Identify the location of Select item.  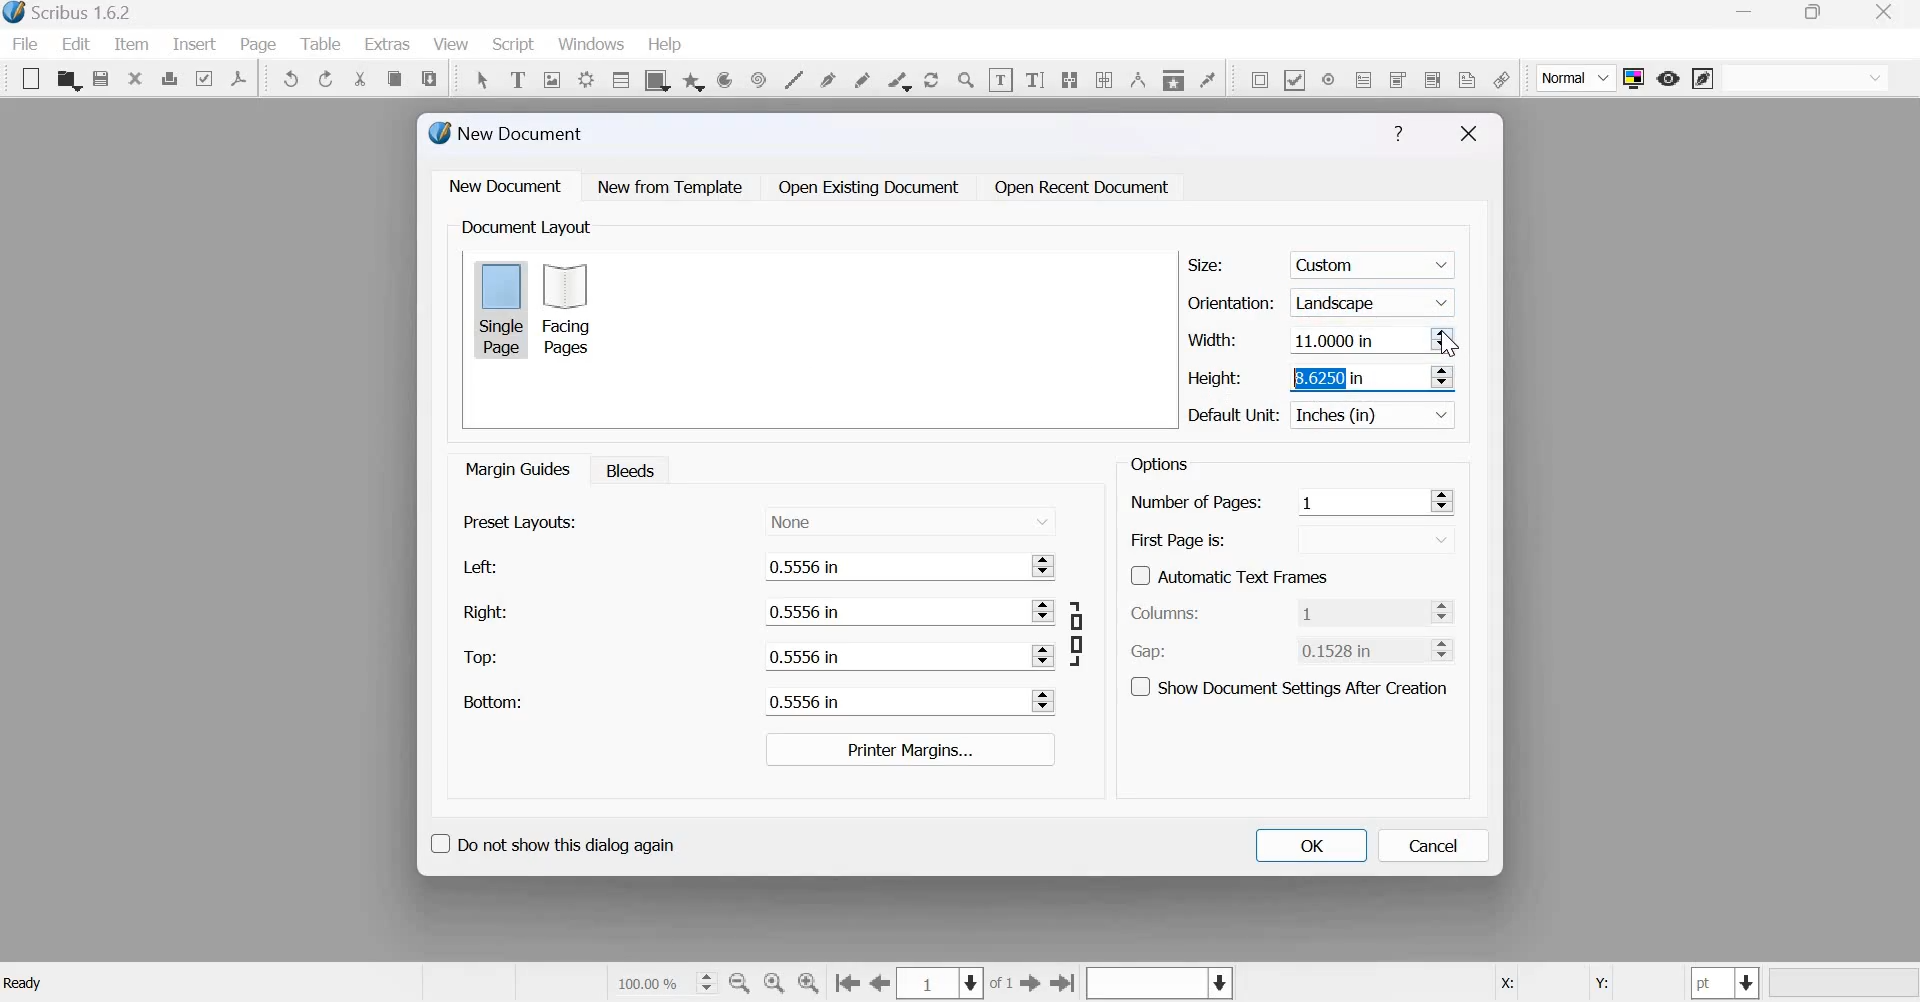
(482, 77).